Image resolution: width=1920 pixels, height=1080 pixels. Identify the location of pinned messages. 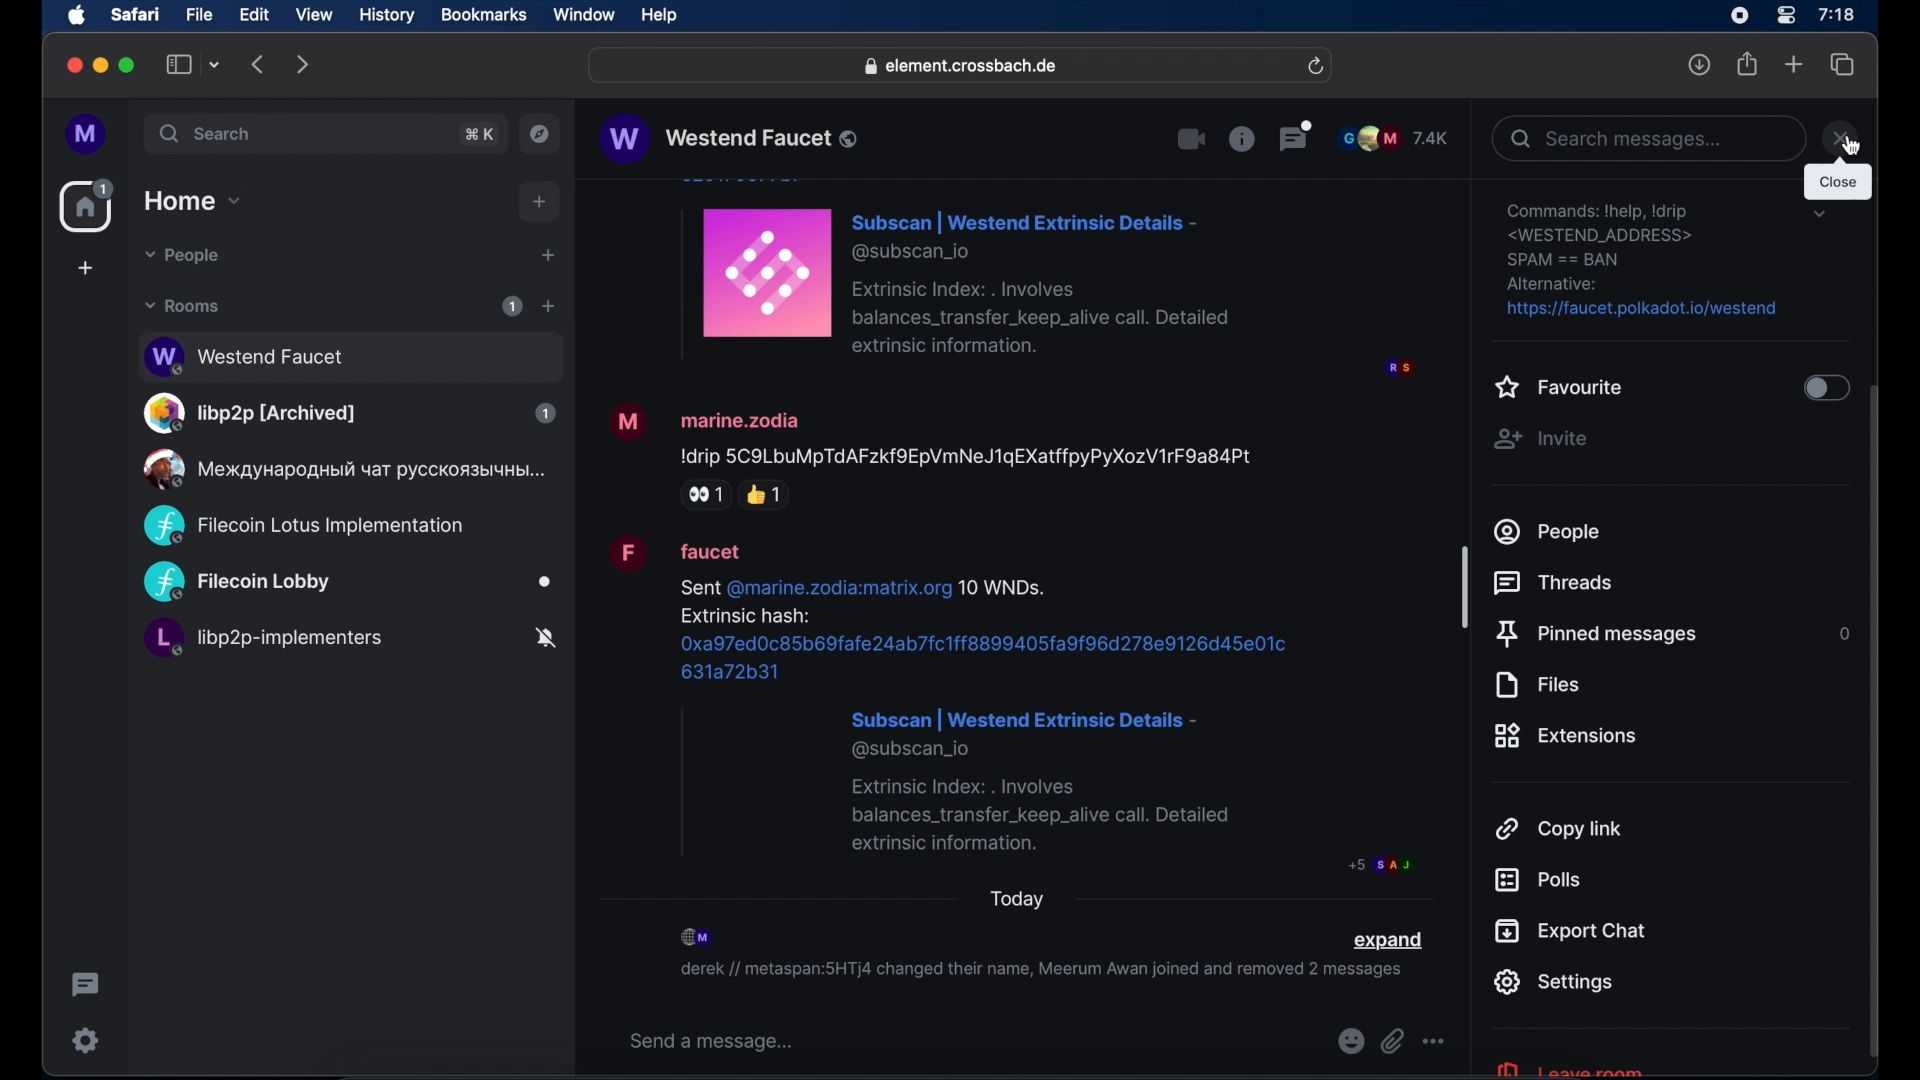
(1596, 635).